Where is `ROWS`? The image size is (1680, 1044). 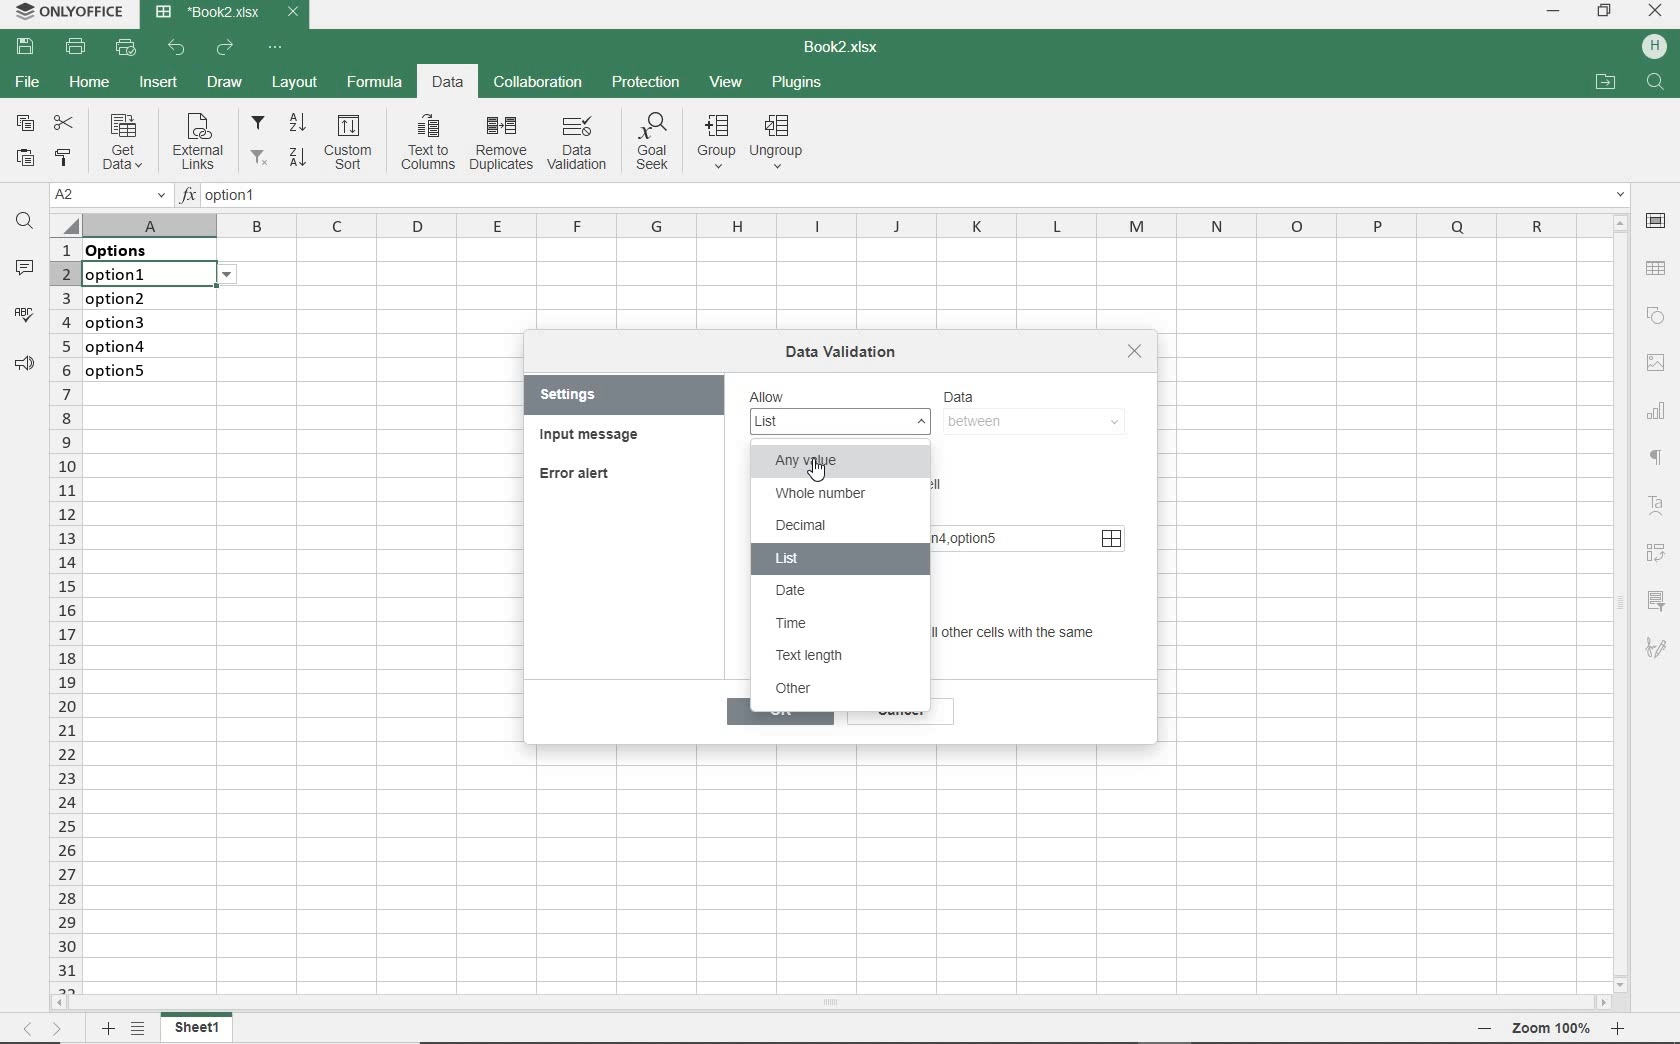 ROWS is located at coordinates (64, 615).